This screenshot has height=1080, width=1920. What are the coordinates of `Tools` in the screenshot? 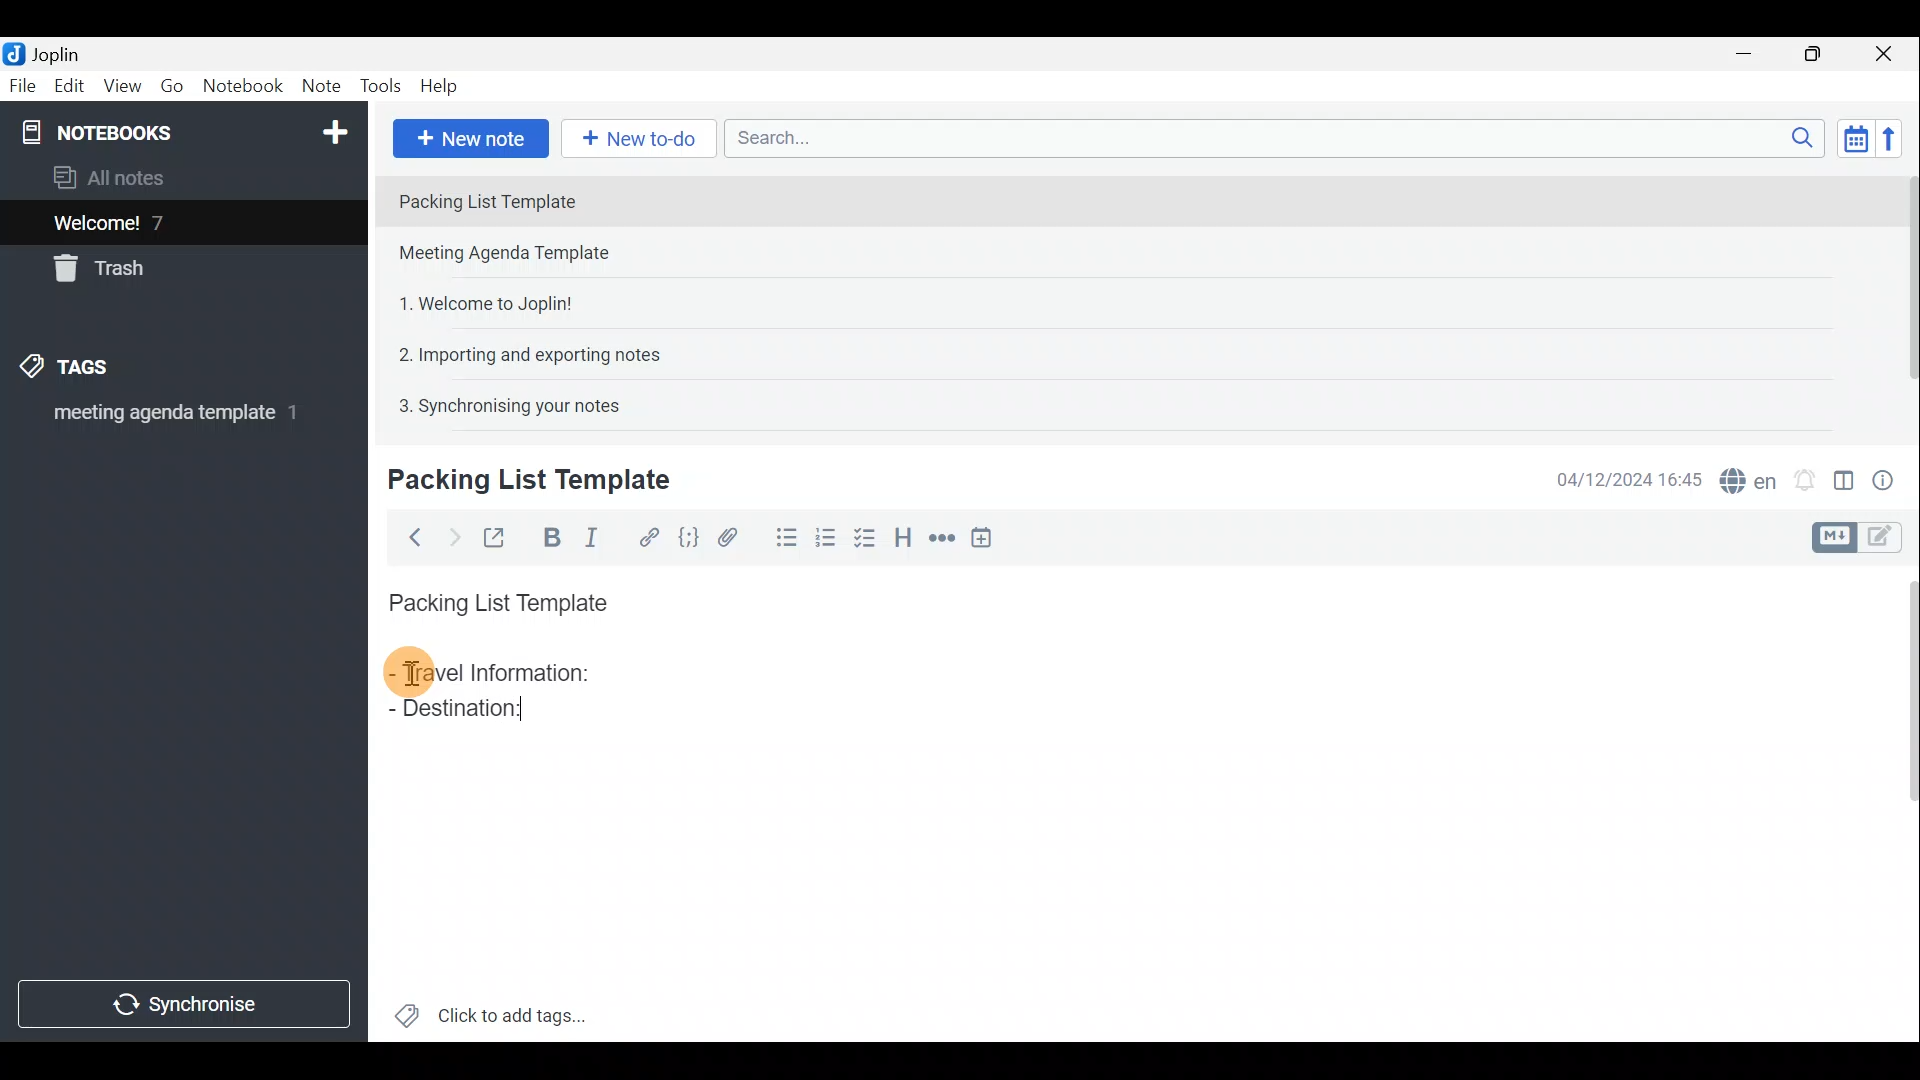 It's located at (383, 87).